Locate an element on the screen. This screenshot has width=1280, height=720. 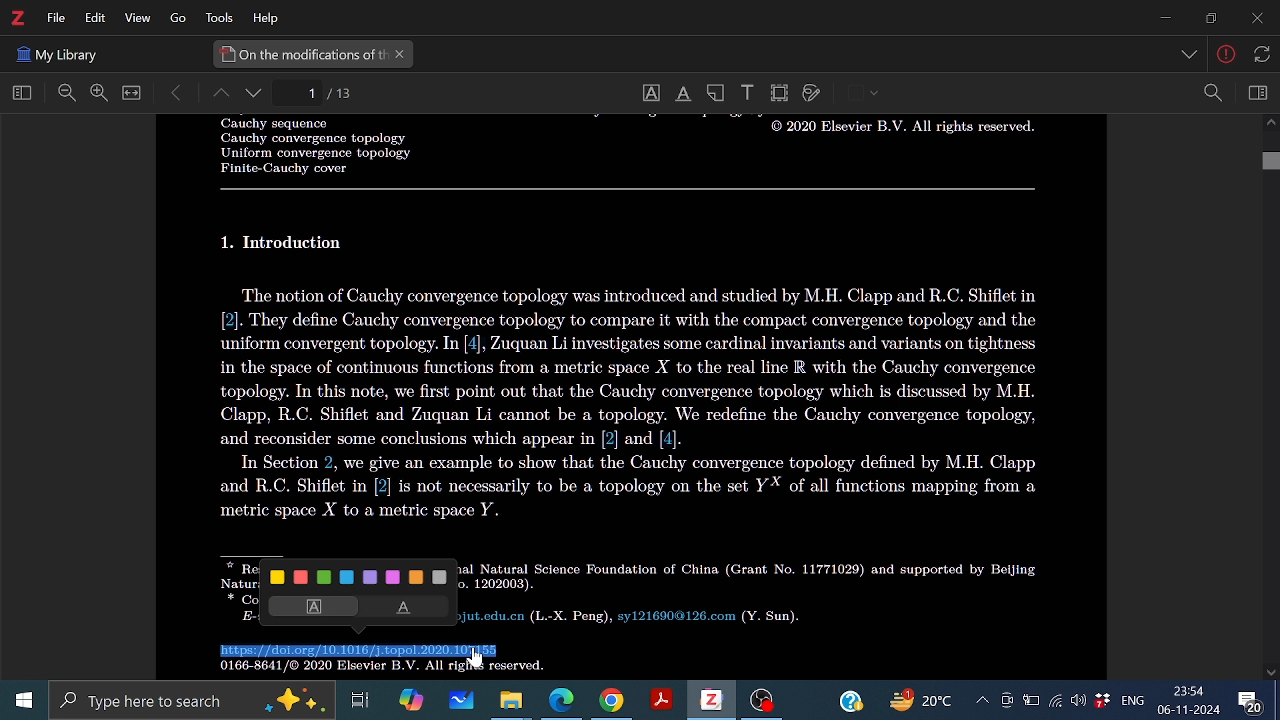
 is located at coordinates (286, 243).